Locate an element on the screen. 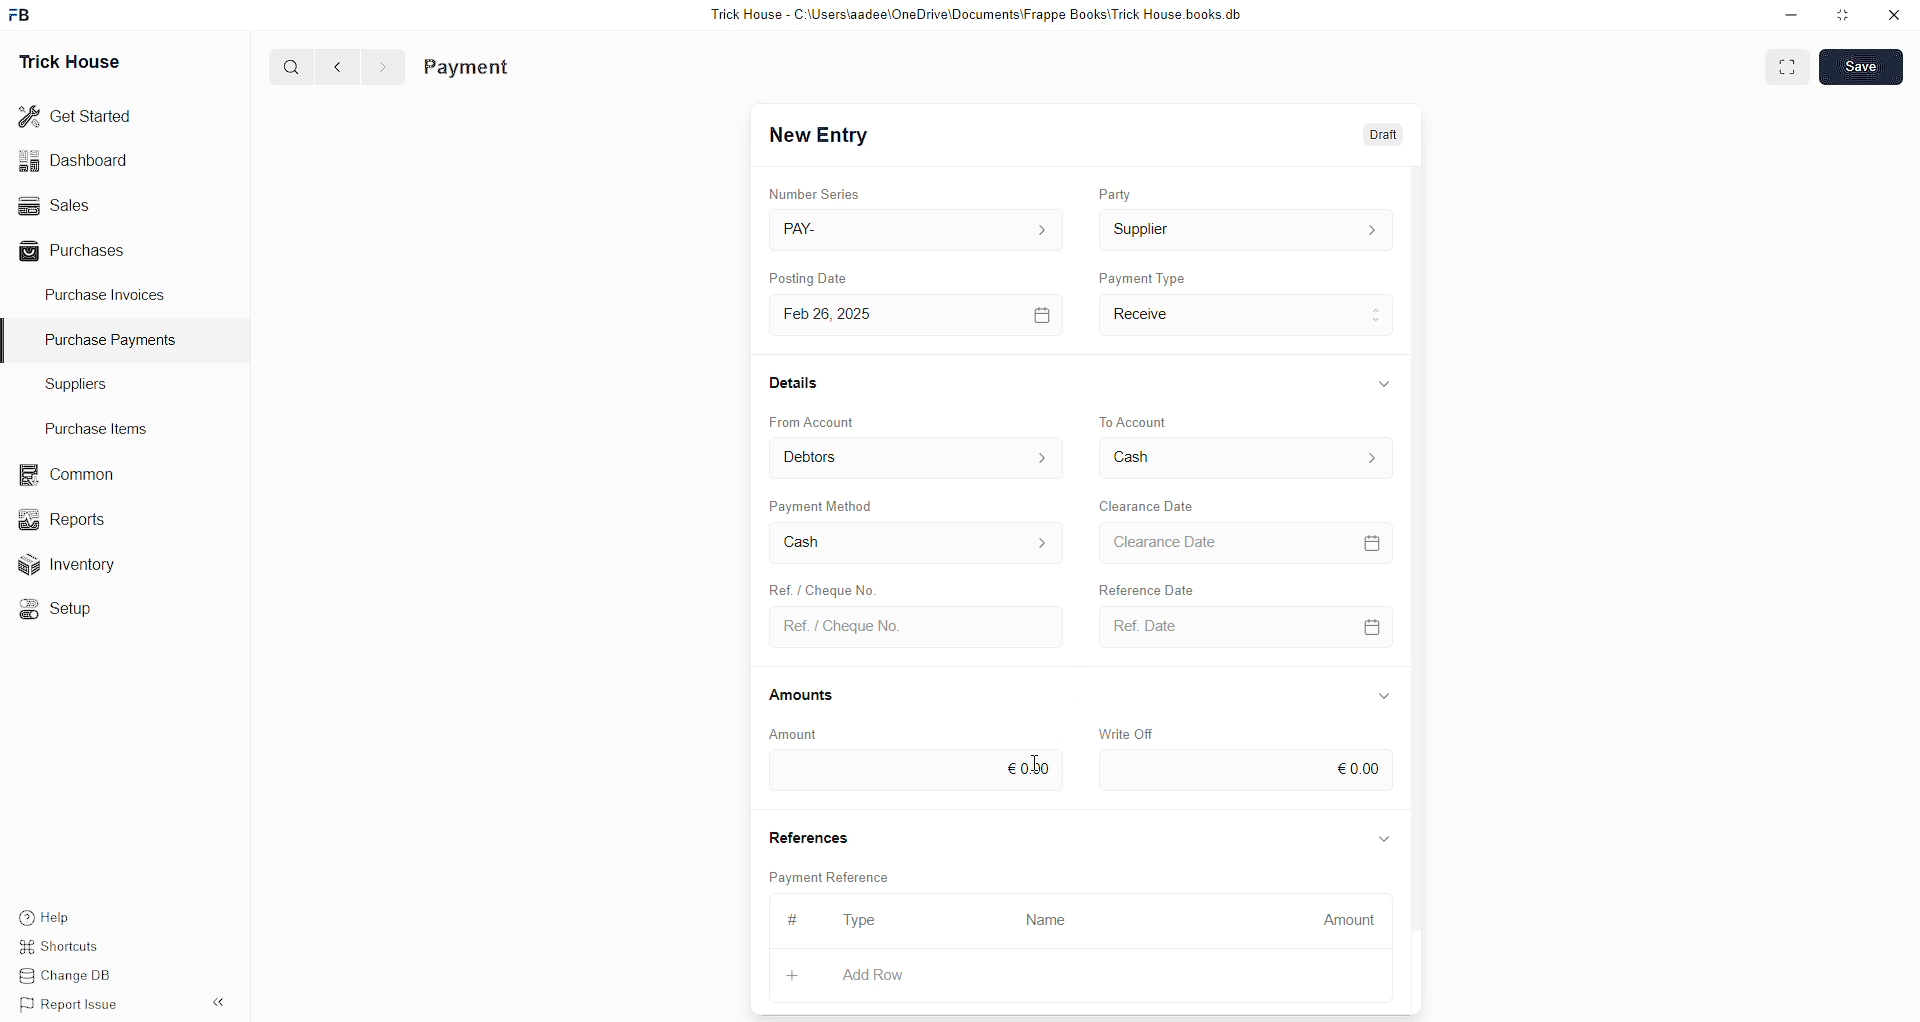 This screenshot has width=1920, height=1022. back is located at coordinates (339, 66).